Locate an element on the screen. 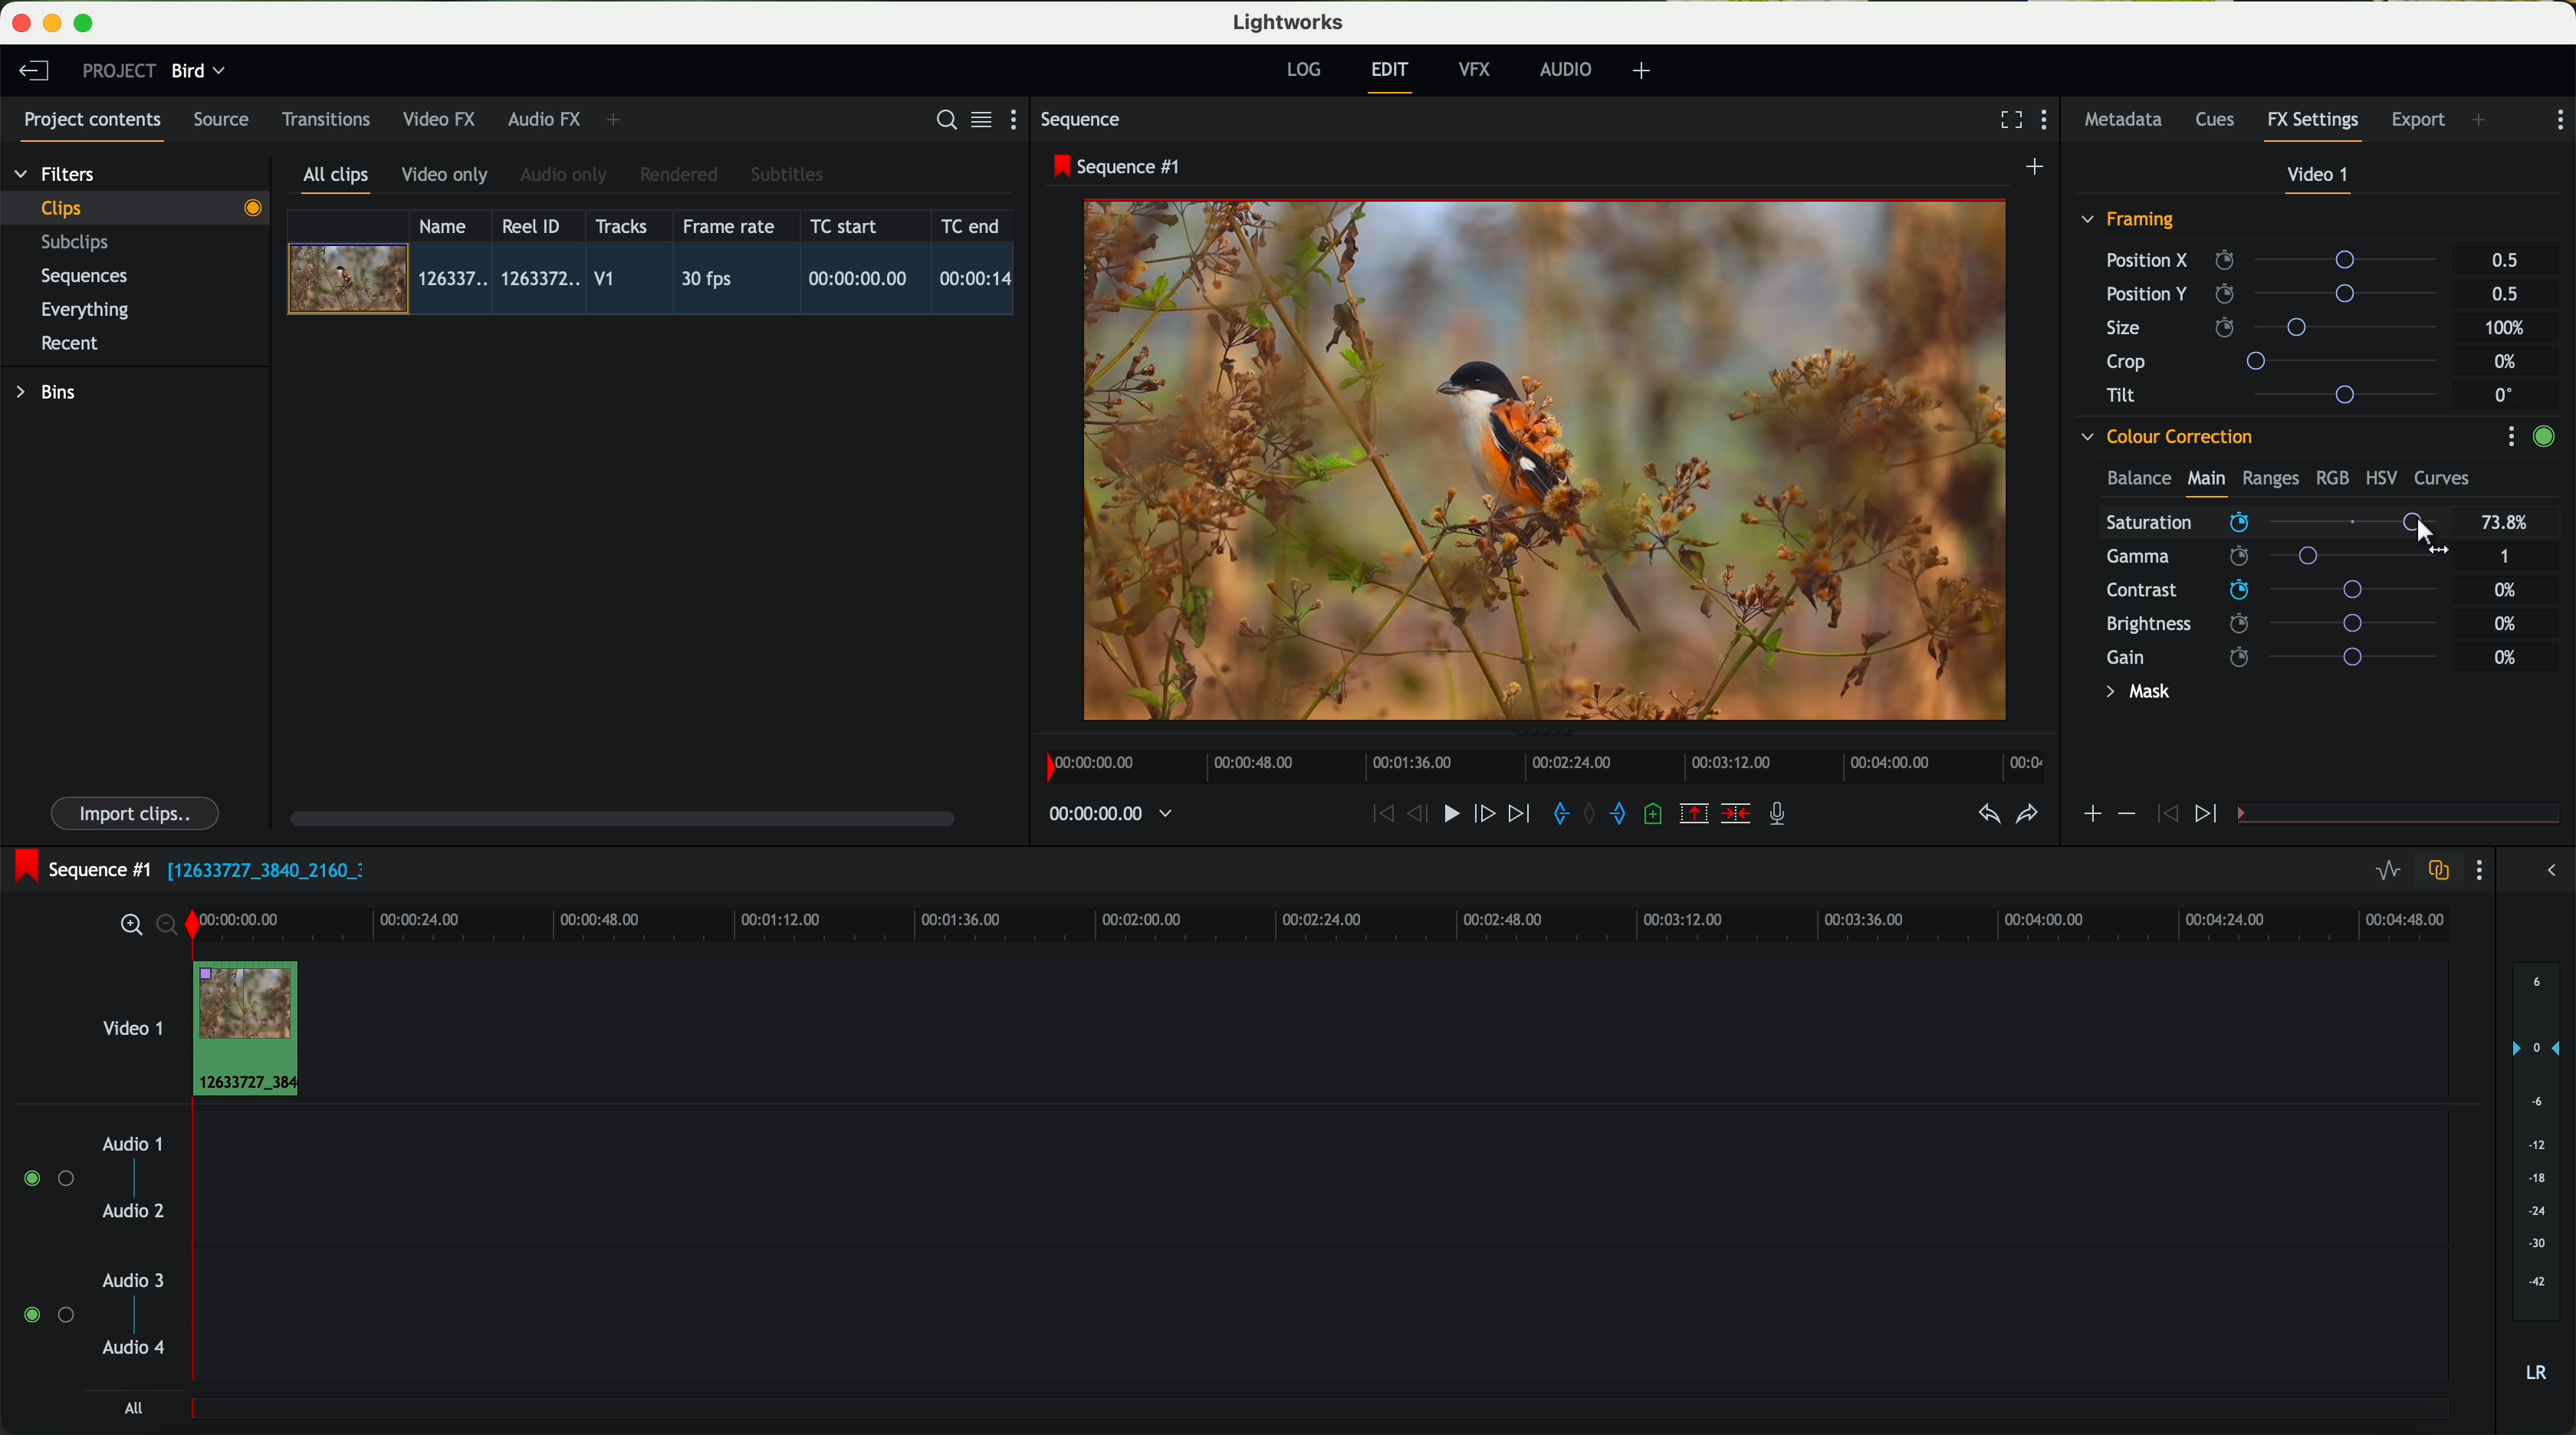  sequence #1 is located at coordinates (77, 869).